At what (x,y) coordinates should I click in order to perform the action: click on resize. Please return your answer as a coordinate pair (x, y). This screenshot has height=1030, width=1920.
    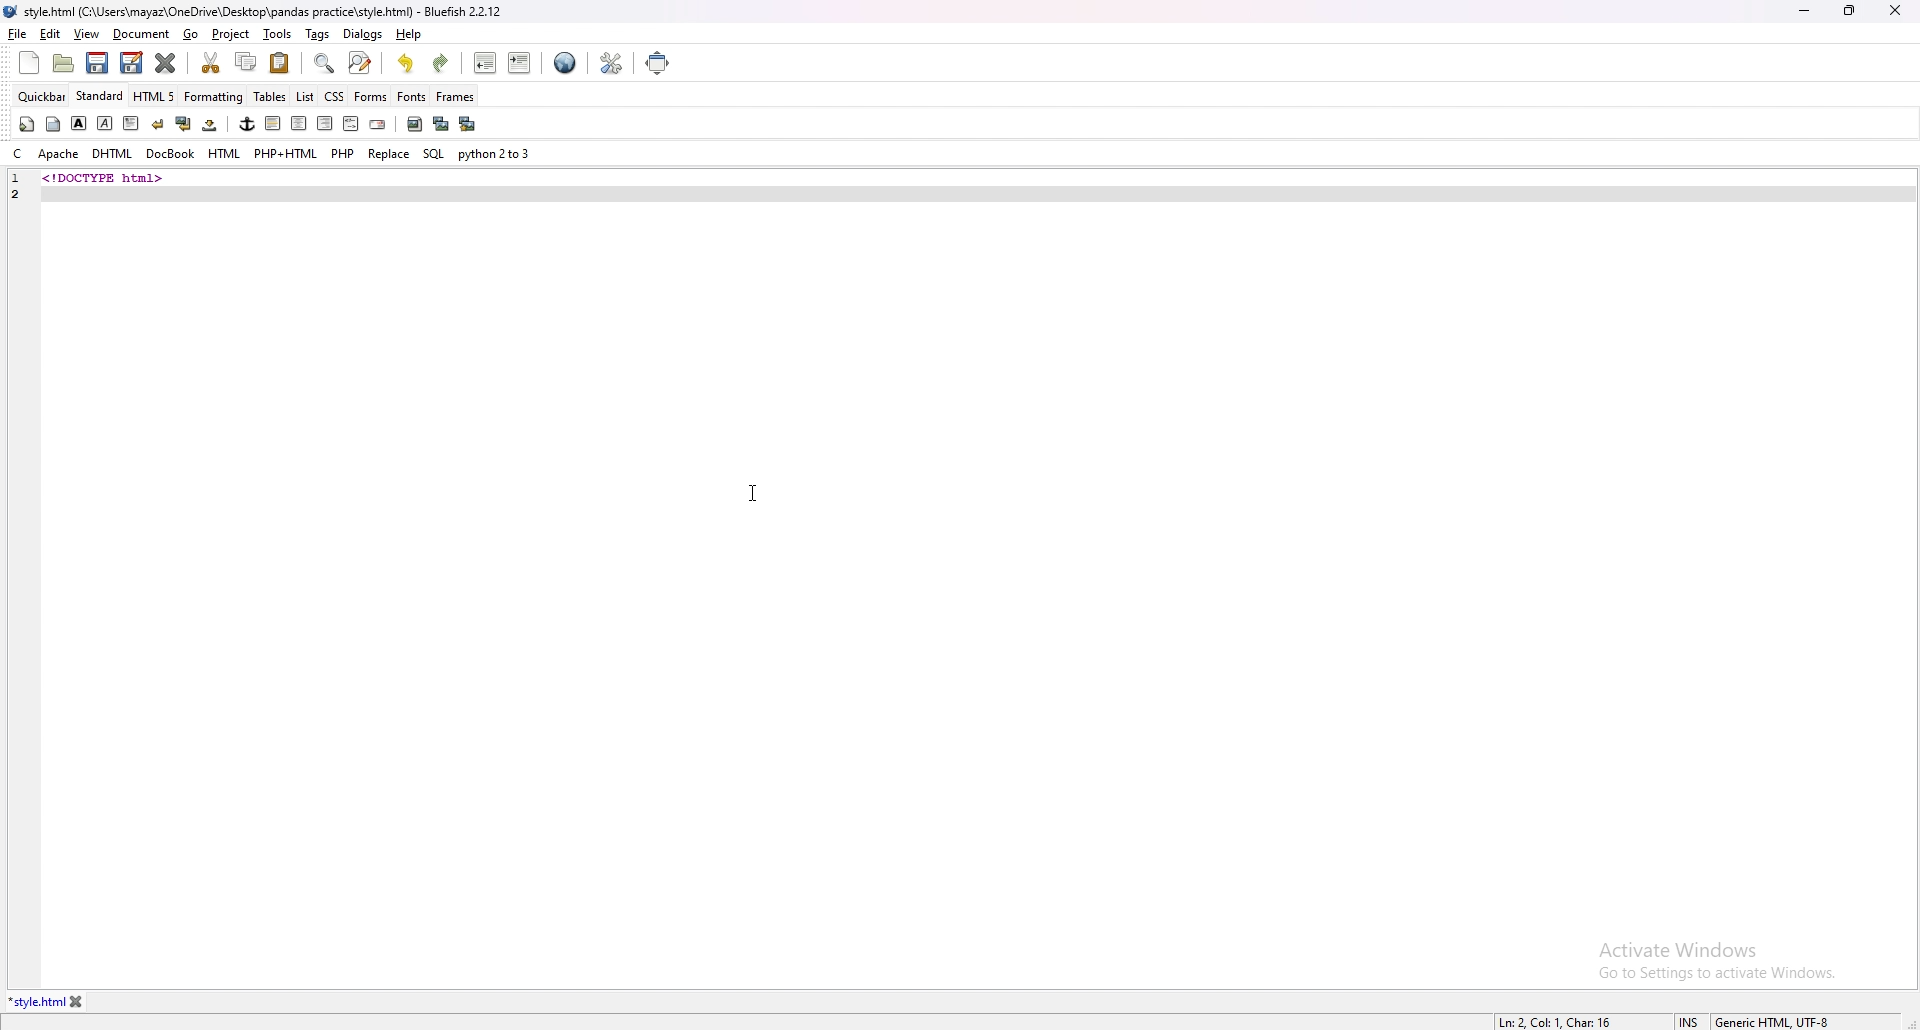
    Looking at the image, I should click on (1849, 10).